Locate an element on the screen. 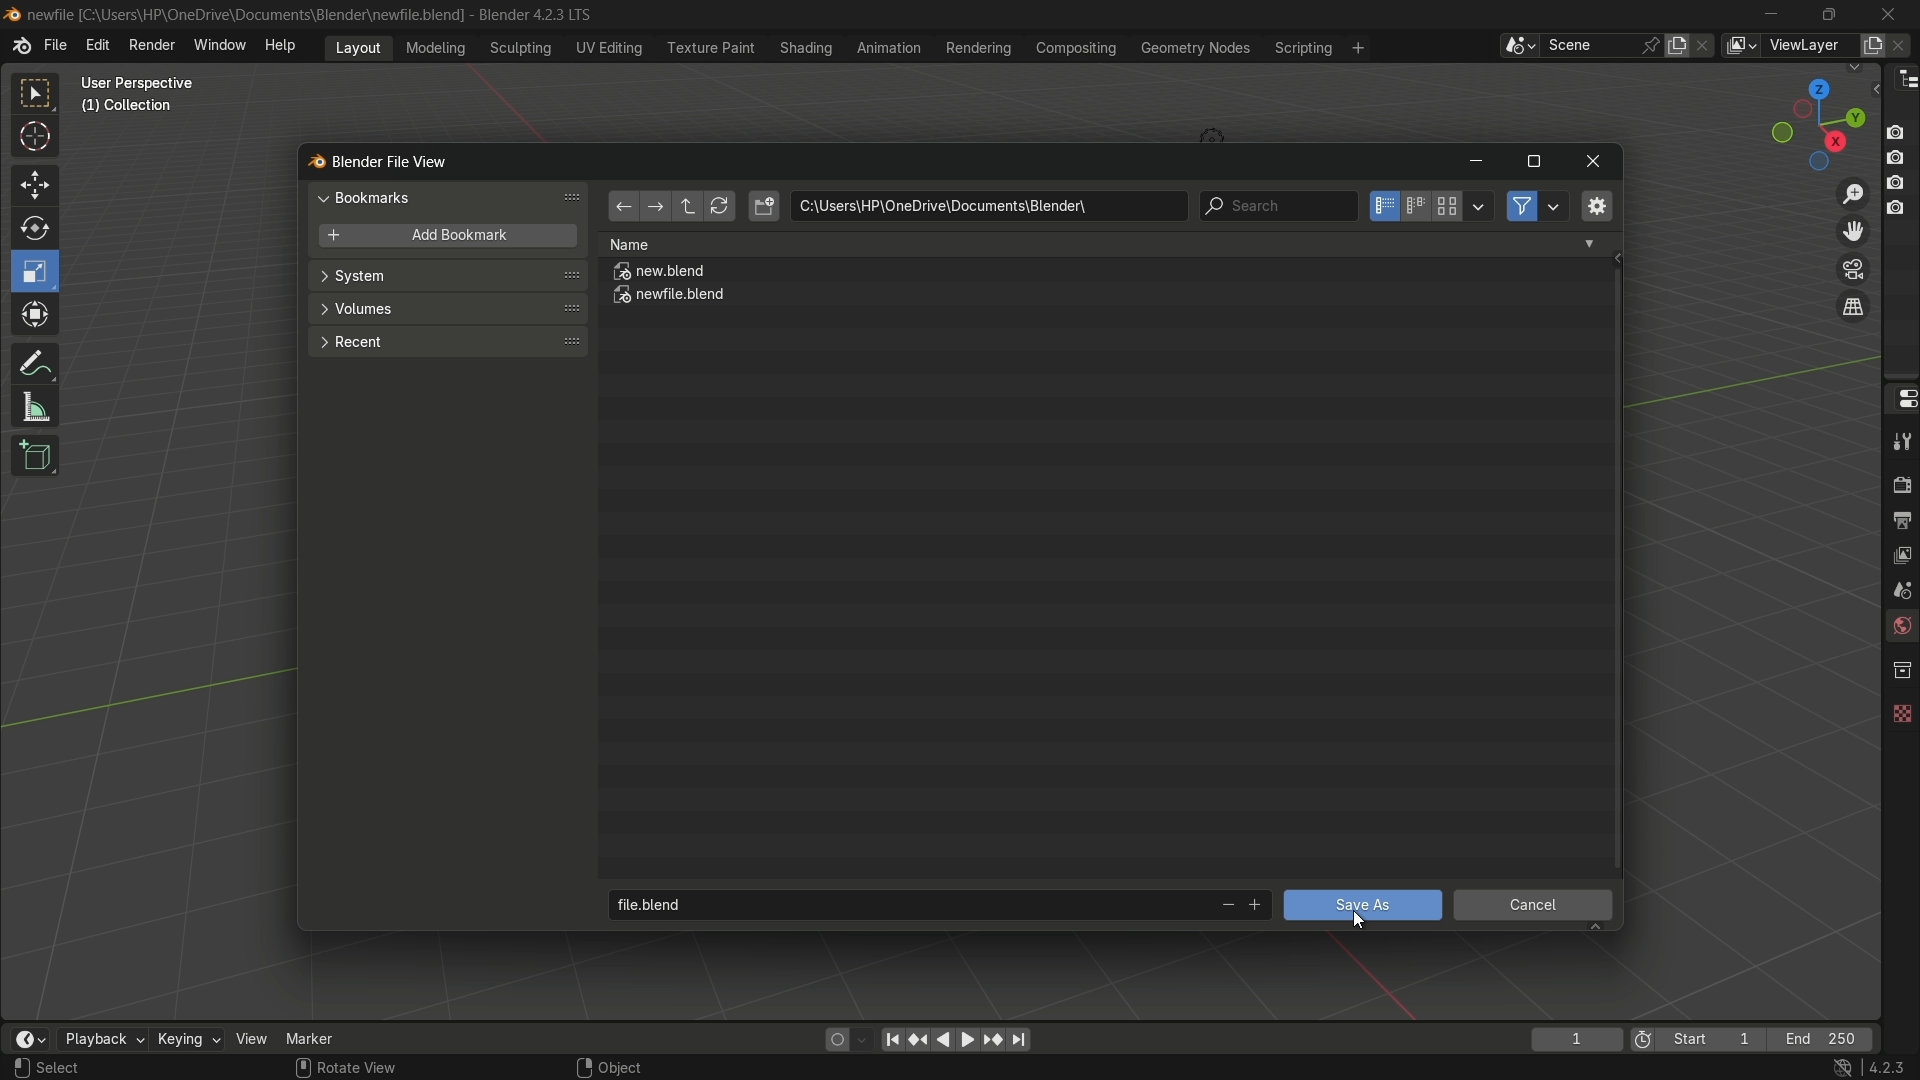 Image resolution: width=1920 pixels, height=1080 pixels. remove view layer is located at coordinates (1903, 44).